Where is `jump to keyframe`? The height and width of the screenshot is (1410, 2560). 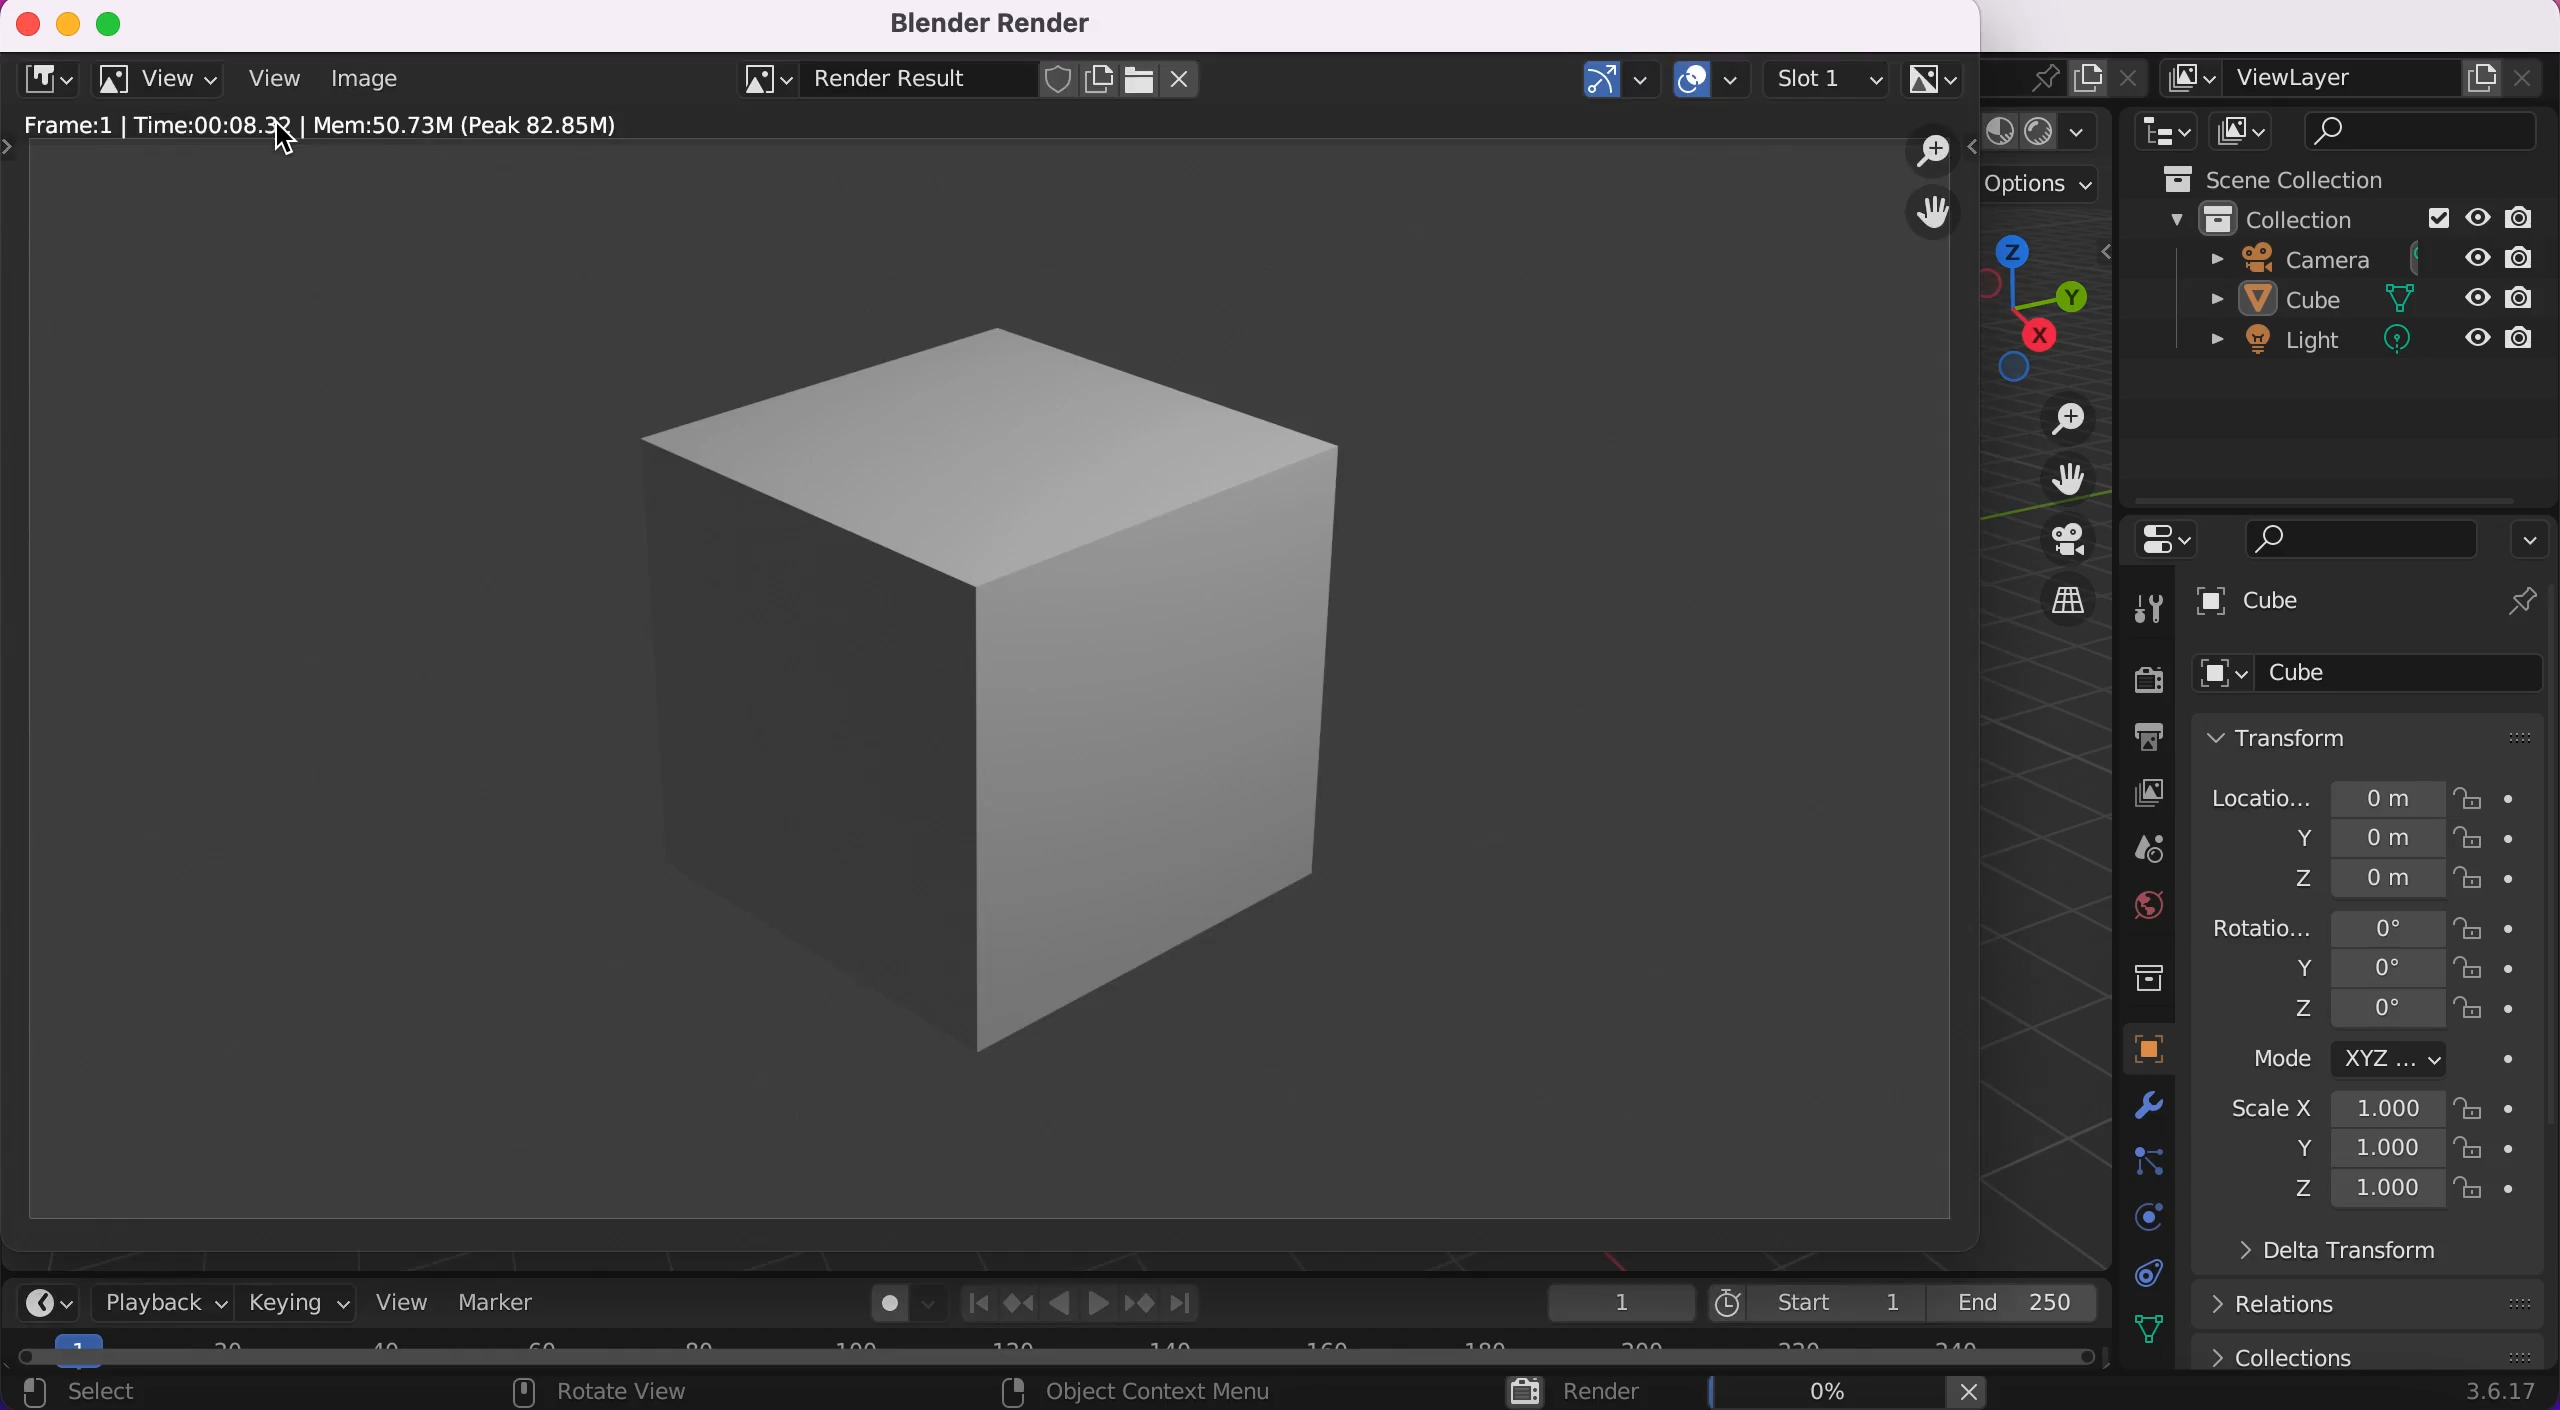
jump to keyframe is located at coordinates (1017, 1301).